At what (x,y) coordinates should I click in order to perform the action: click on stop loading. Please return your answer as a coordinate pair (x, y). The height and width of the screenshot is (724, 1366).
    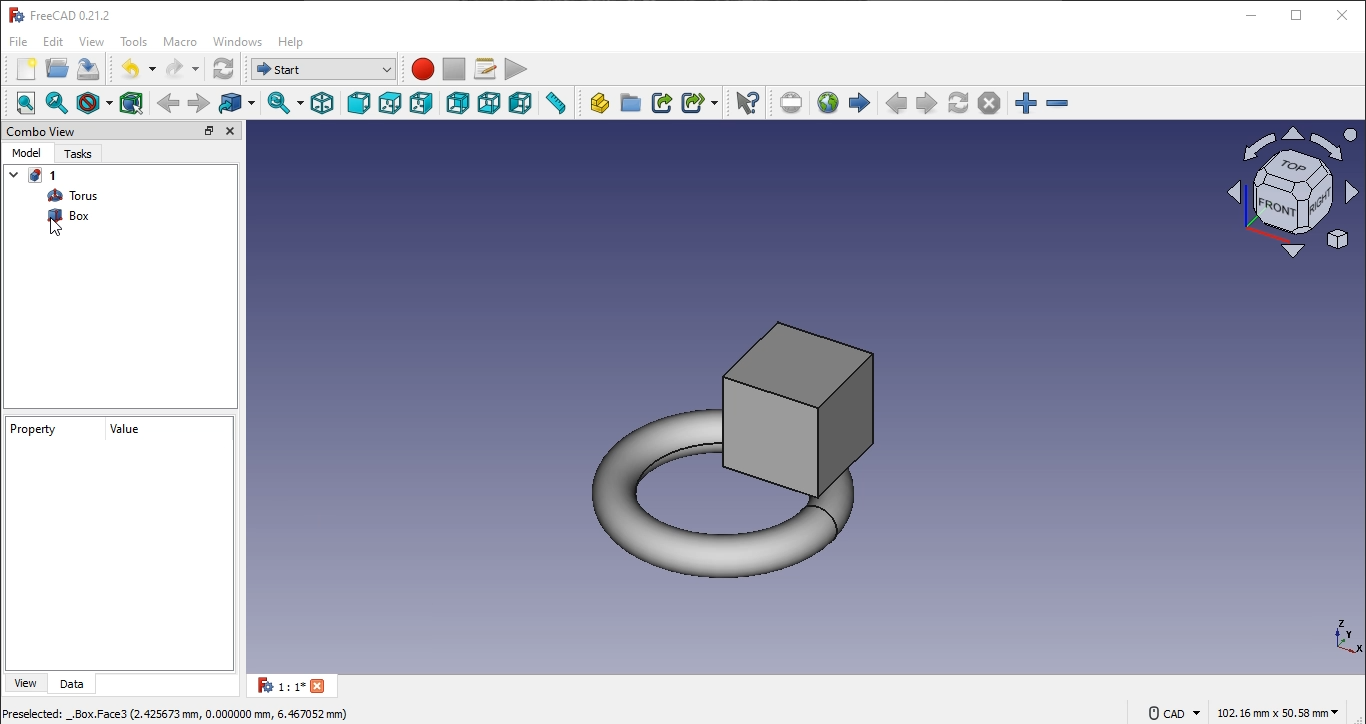
    Looking at the image, I should click on (990, 103).